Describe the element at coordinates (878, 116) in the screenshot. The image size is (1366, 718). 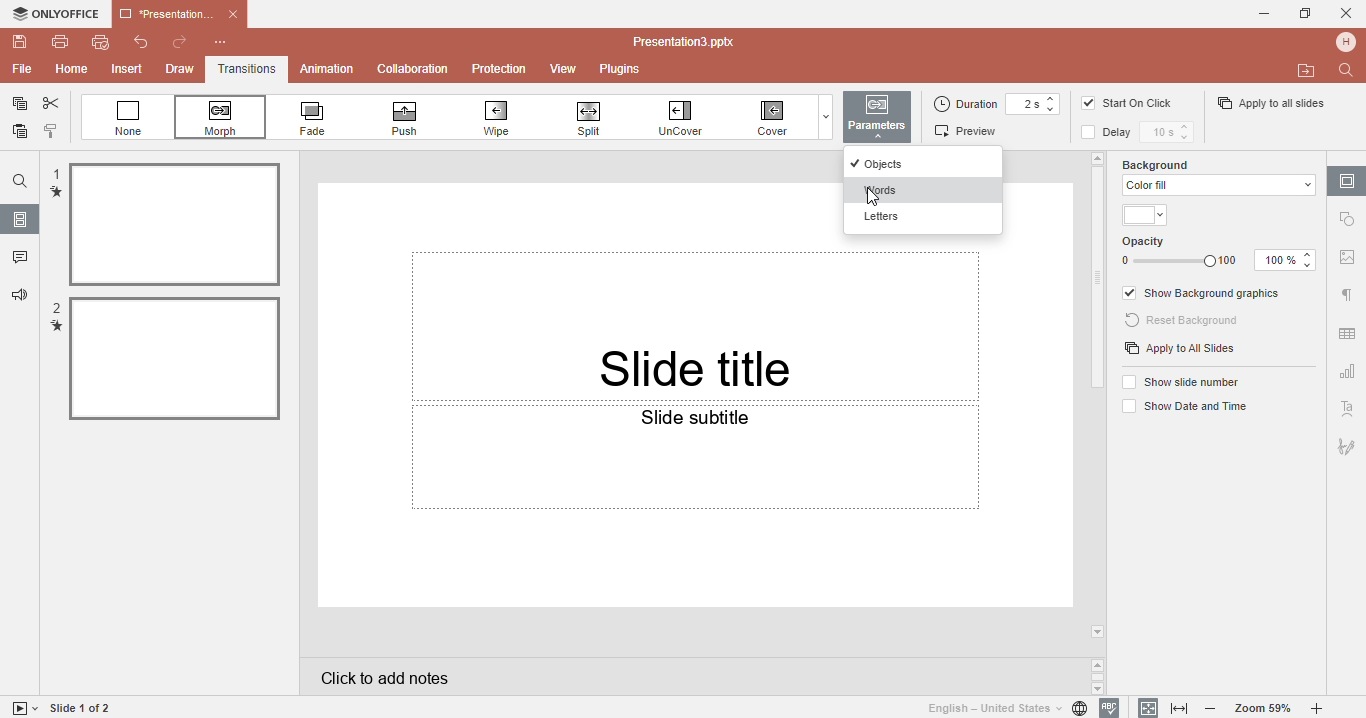
I see `button highlighted` at that location.